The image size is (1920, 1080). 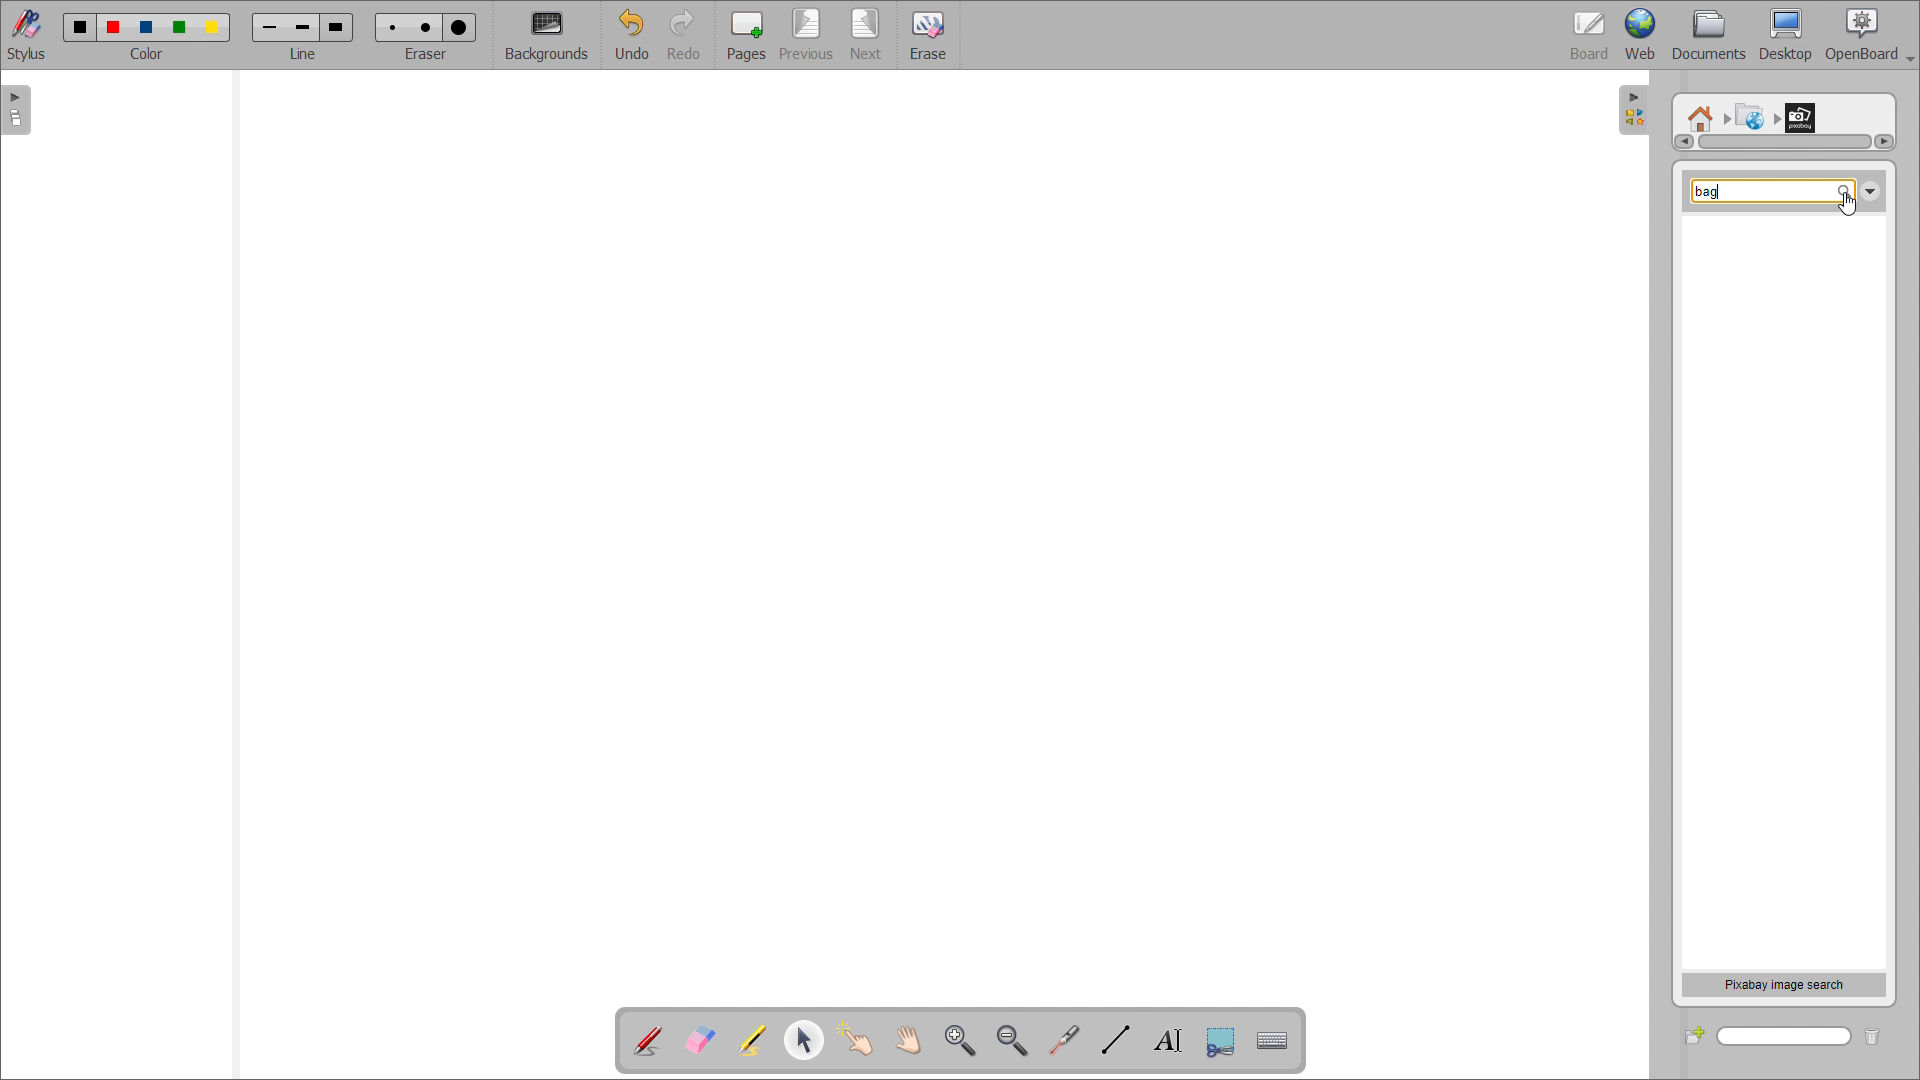 What do you see at coordinates (1273, 1041) in the screenshot?
I see `virtual keyboard` at bounding box center [1273, 1041].